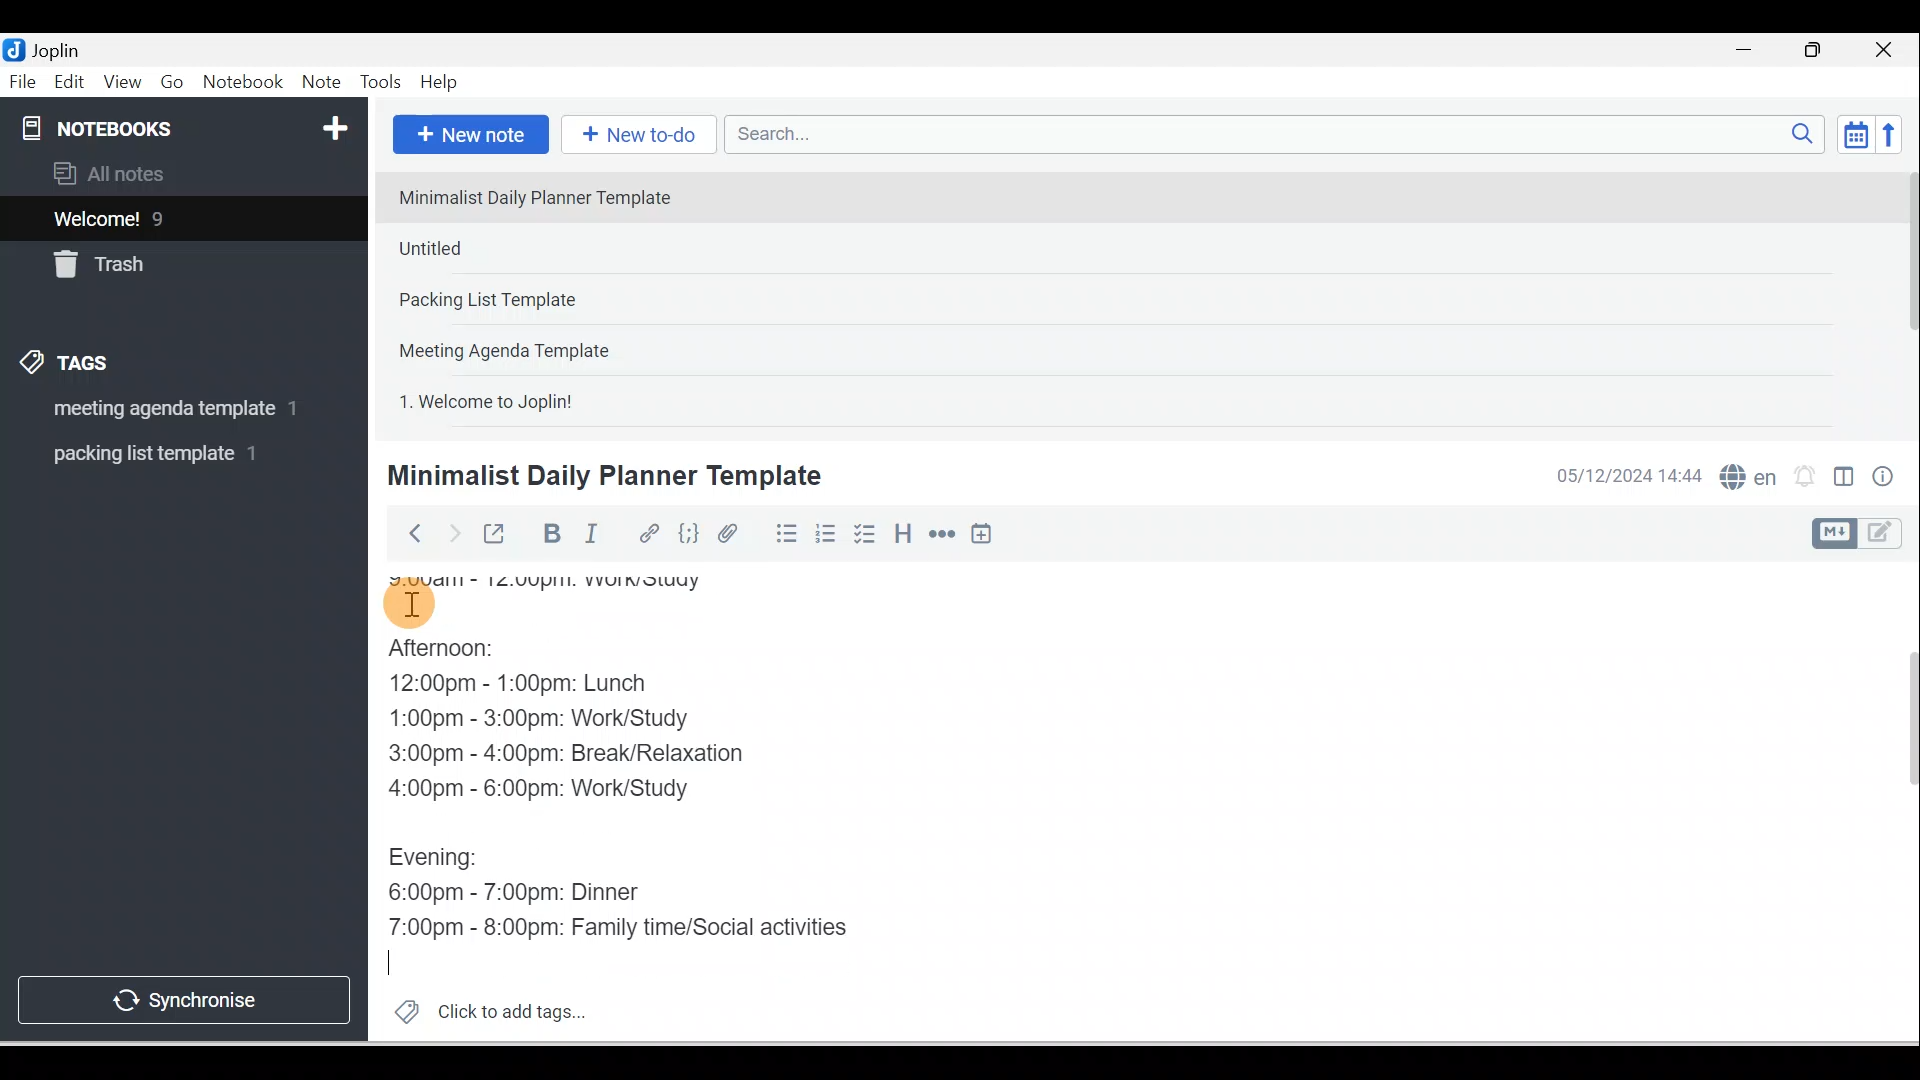  I want to click on Hyperlink, so click(647, 535).